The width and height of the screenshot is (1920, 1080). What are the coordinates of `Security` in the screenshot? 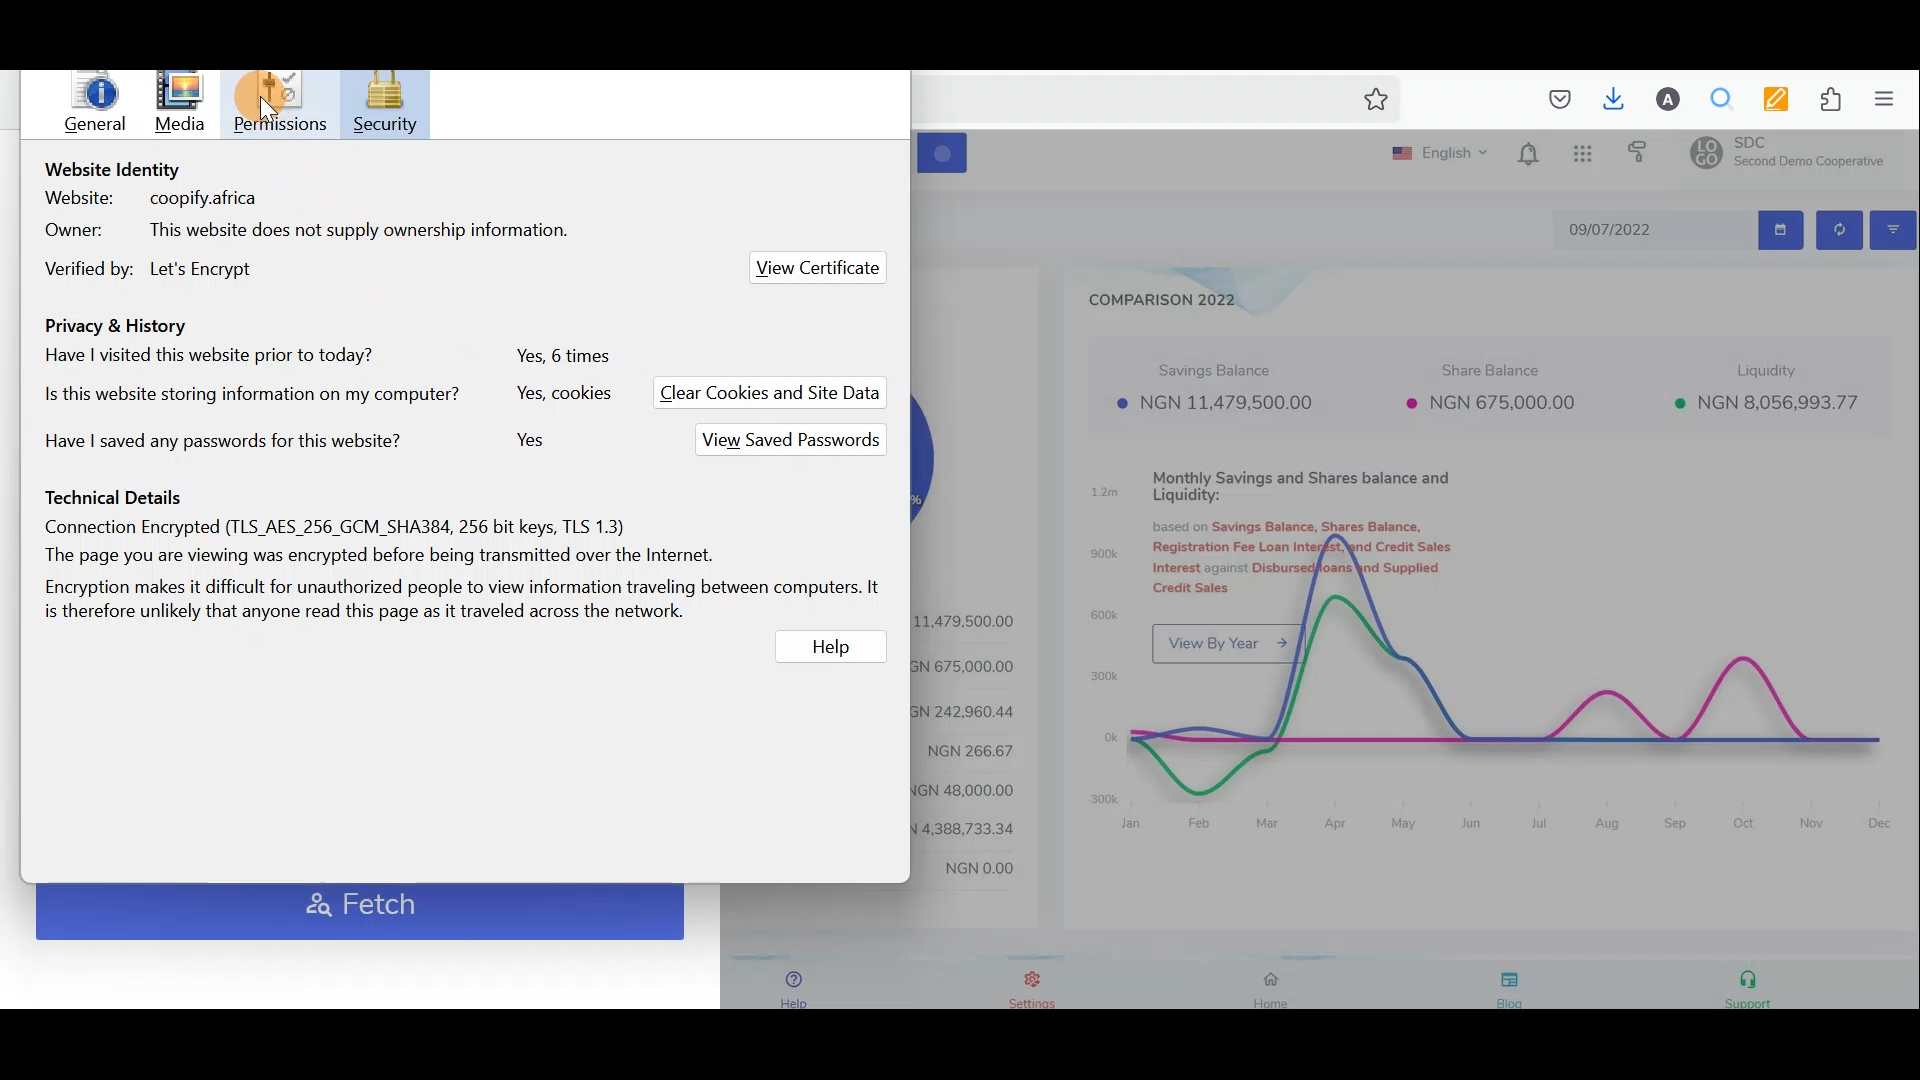 It's located at (387, 105).